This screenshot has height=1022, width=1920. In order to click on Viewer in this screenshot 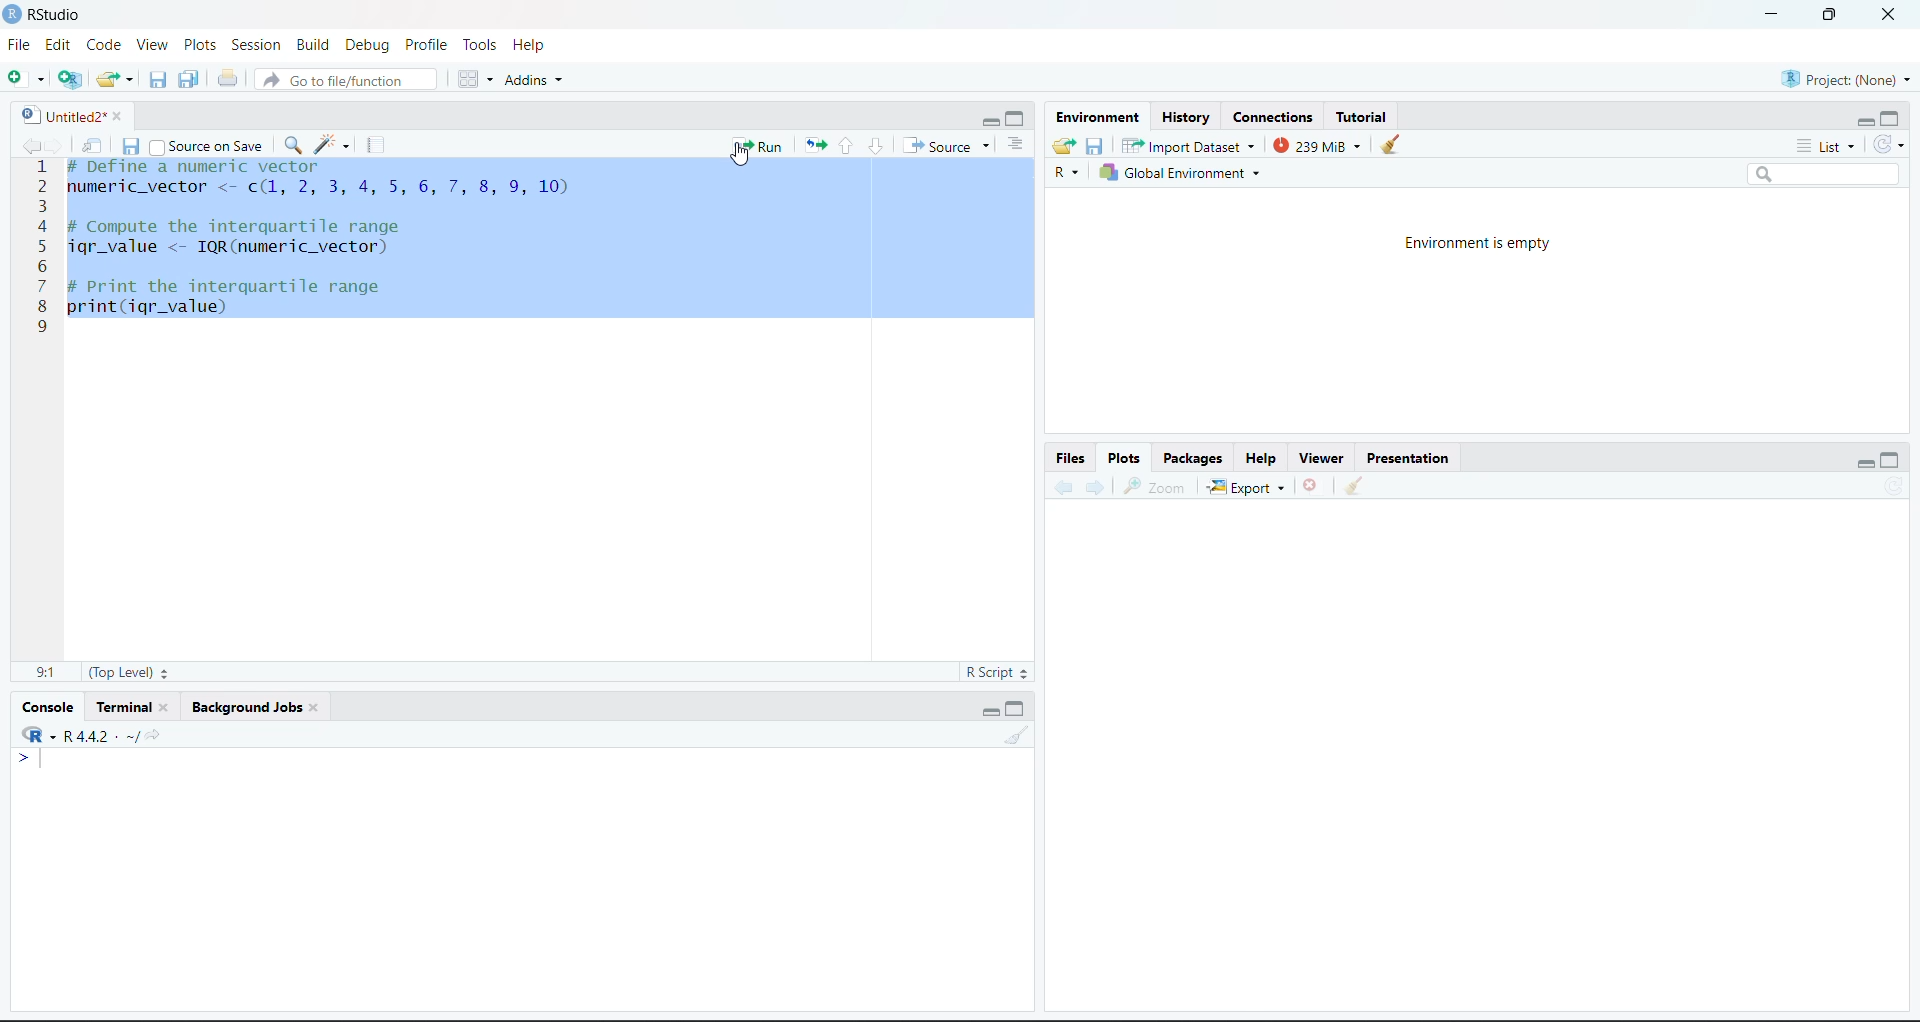, I will do `click(1321, 456)`.